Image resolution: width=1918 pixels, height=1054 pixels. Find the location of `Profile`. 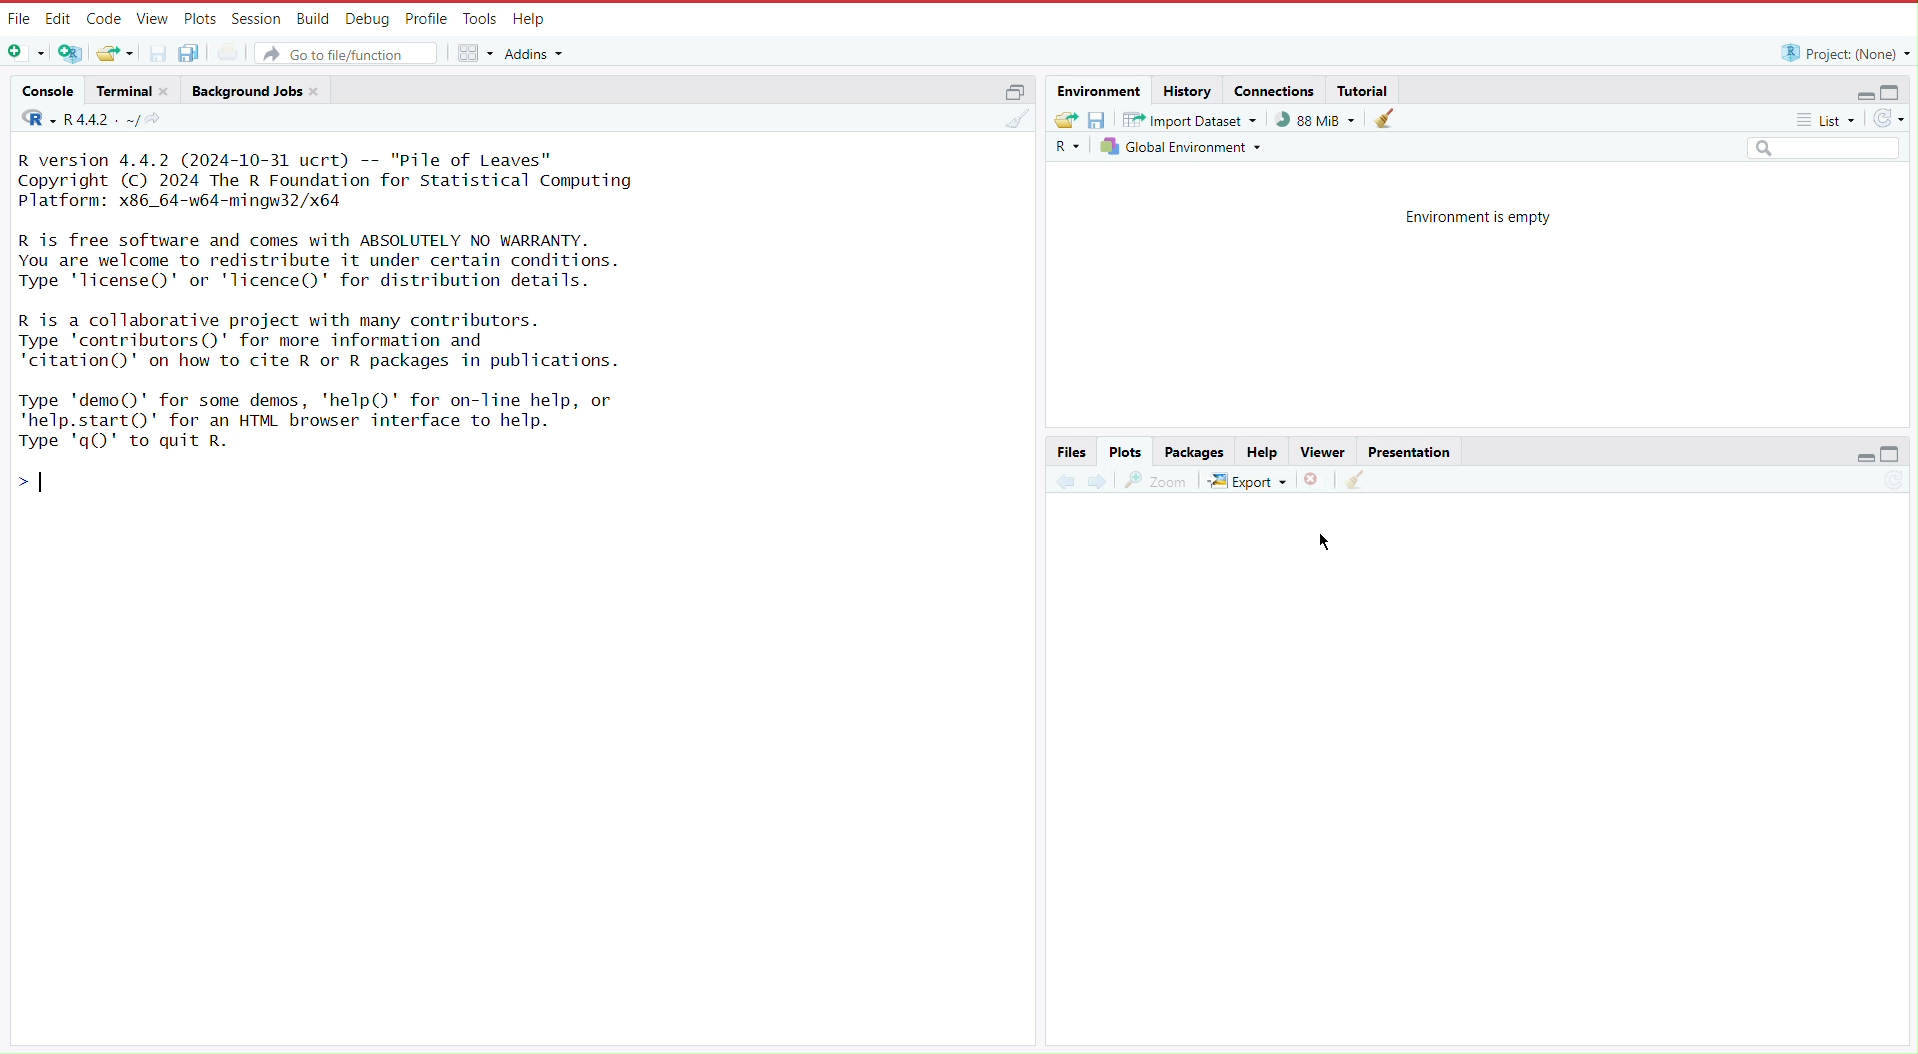

Profile is located at coordinates (422, 17).